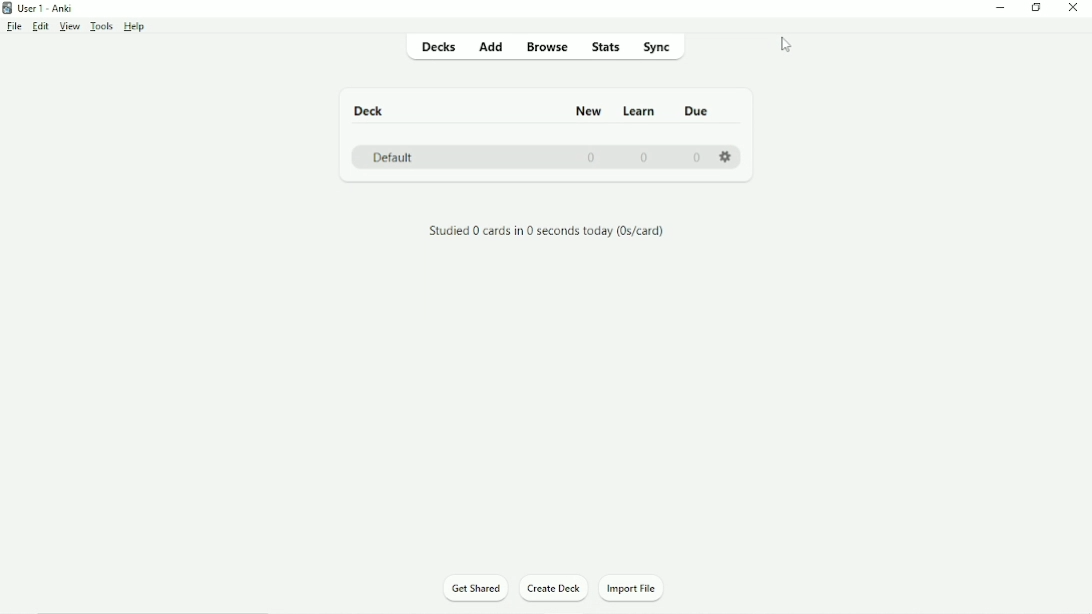 This screenshot has width=1092, height=614. I want to click on Learn, so click(641, 111).